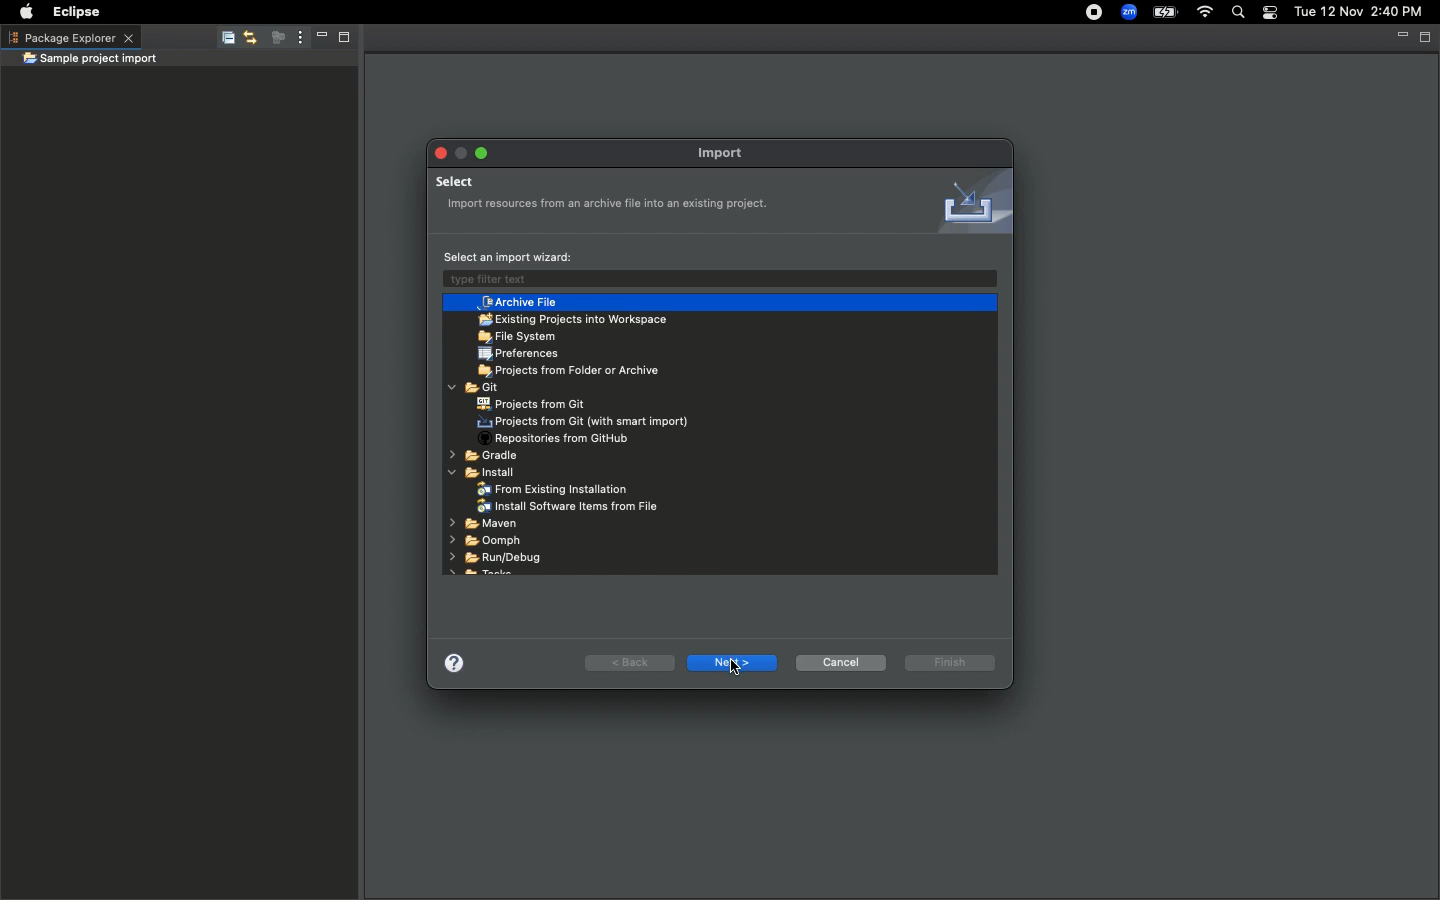 Image resolution: width=1440 pixels, height=900 pixels. What do you see at coordinates (575, 372) in the screenshot?
I see `Projects from folder or archive` at bounding box center [575, 372].